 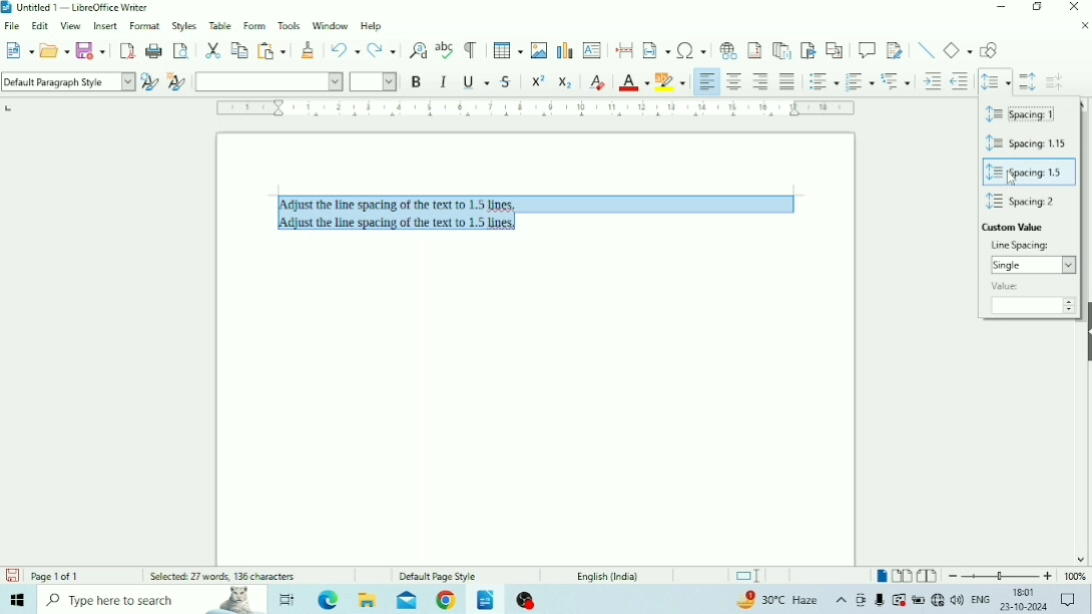 What do you see at coordinates (535, 108) in the screenshot?
I see `Horizontal scale` at bounding box center [535, 108].